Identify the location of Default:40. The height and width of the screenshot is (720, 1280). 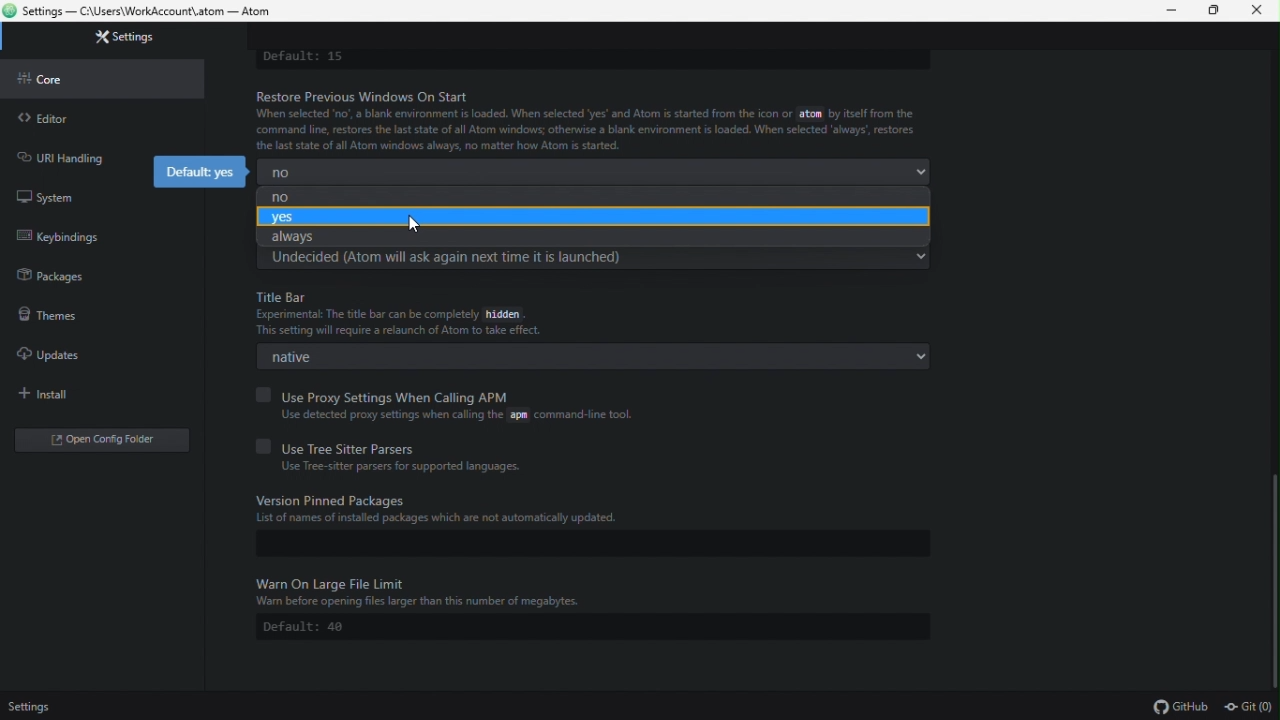
(314, 627).